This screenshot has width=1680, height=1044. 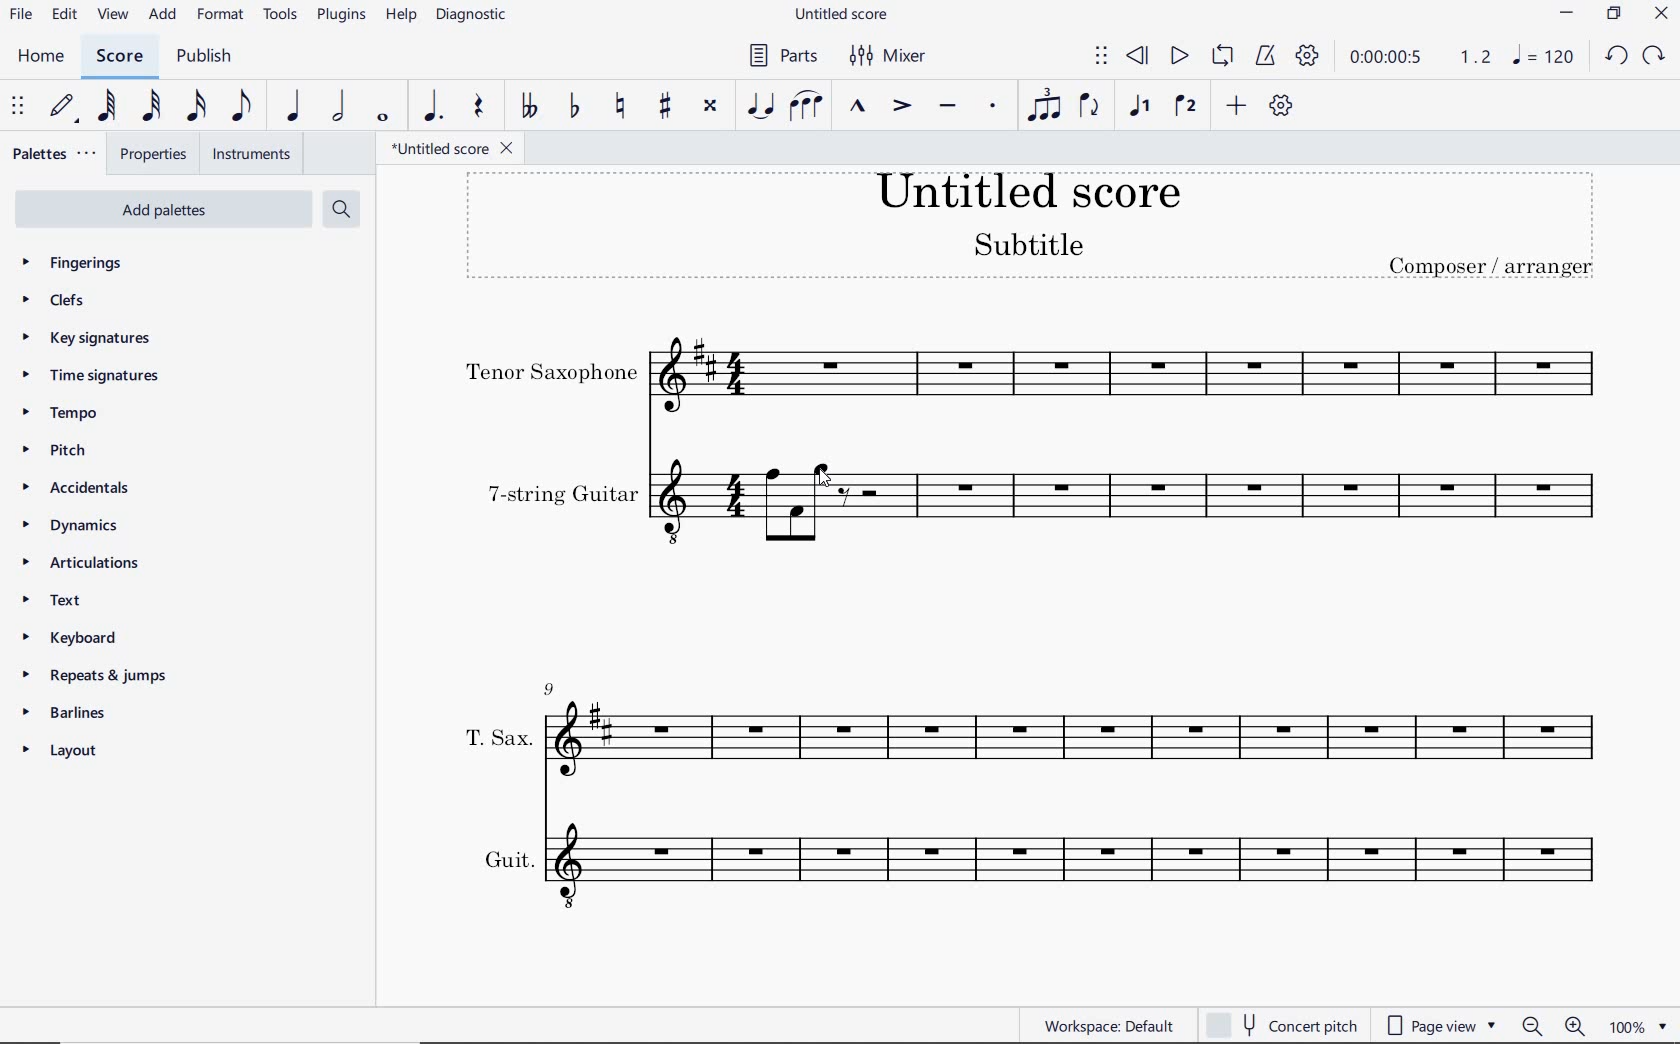 I want to click on METRONOME, so click(x=1267, y=57).